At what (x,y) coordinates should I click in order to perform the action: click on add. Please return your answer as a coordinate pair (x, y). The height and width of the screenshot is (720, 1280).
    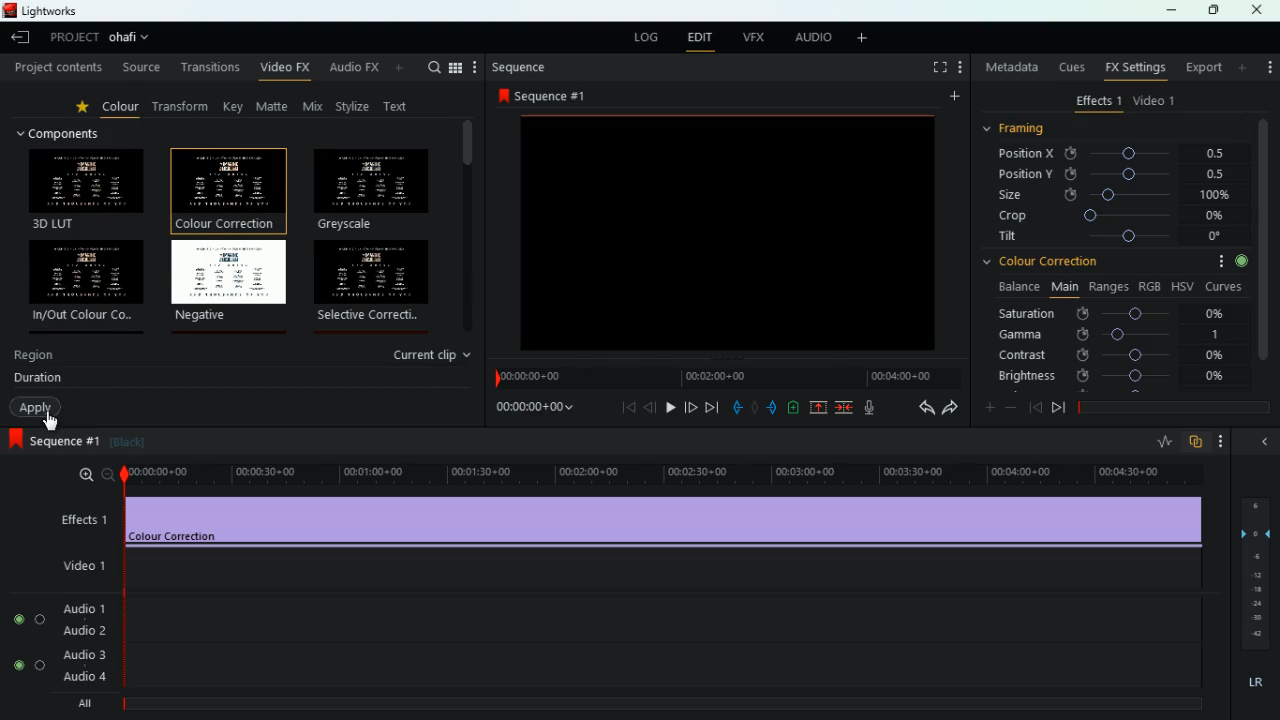
    Looking at the image, I should click on (987, 409).